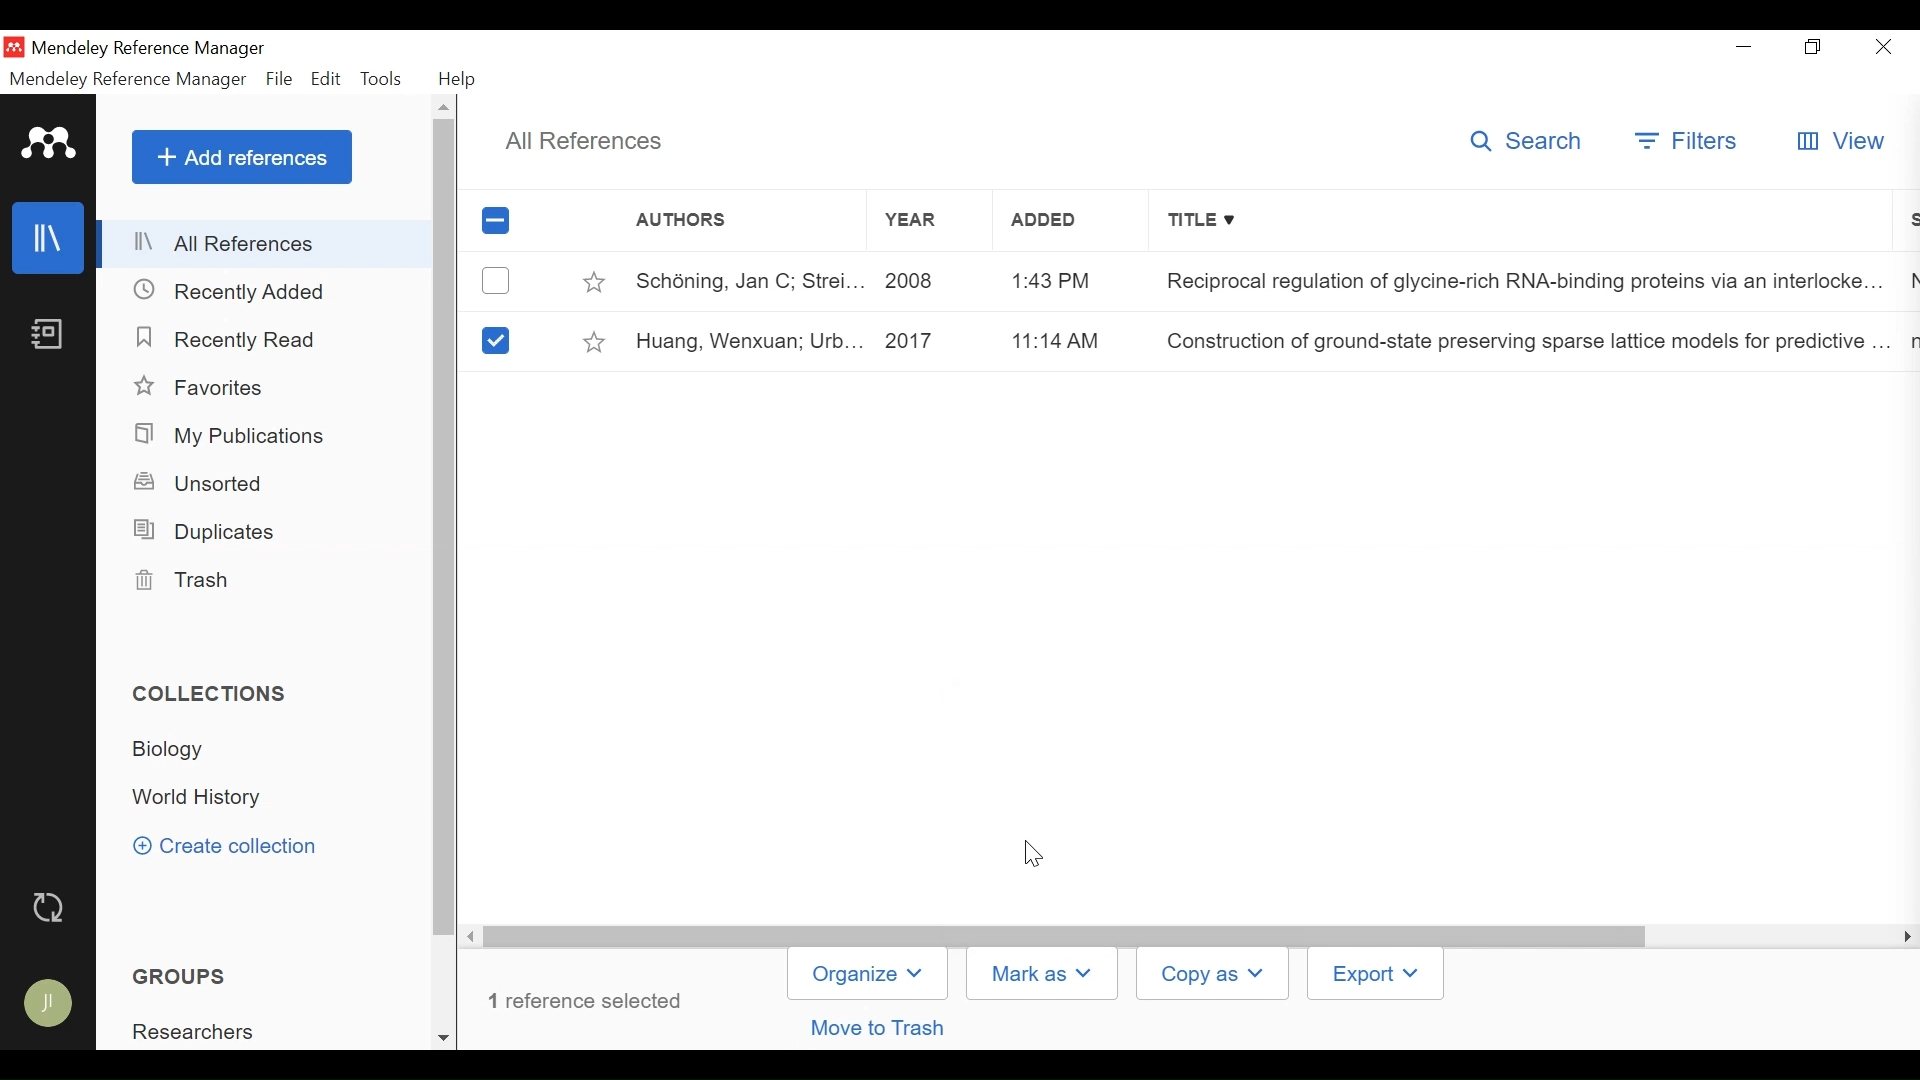  I want to click on Restore, so click(1816, 48).